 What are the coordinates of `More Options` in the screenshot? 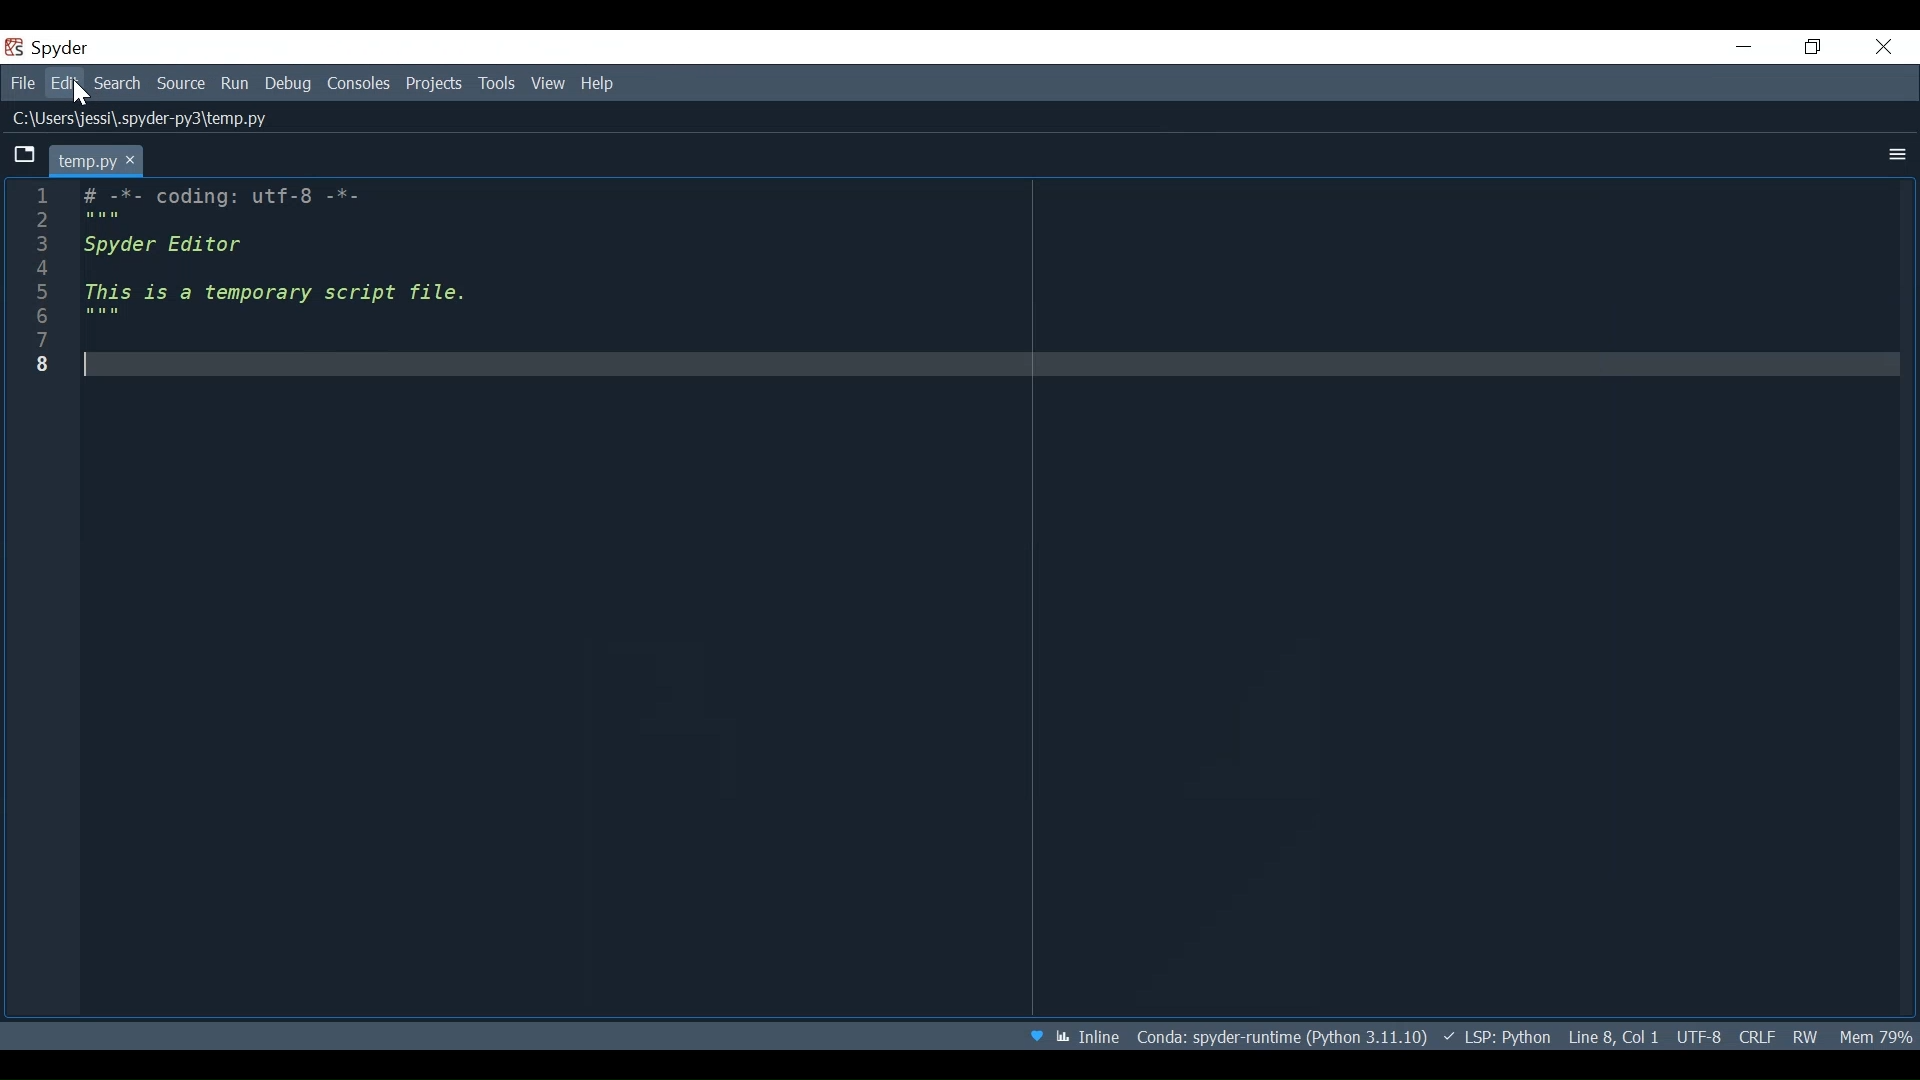 It's located at (1894, 154).